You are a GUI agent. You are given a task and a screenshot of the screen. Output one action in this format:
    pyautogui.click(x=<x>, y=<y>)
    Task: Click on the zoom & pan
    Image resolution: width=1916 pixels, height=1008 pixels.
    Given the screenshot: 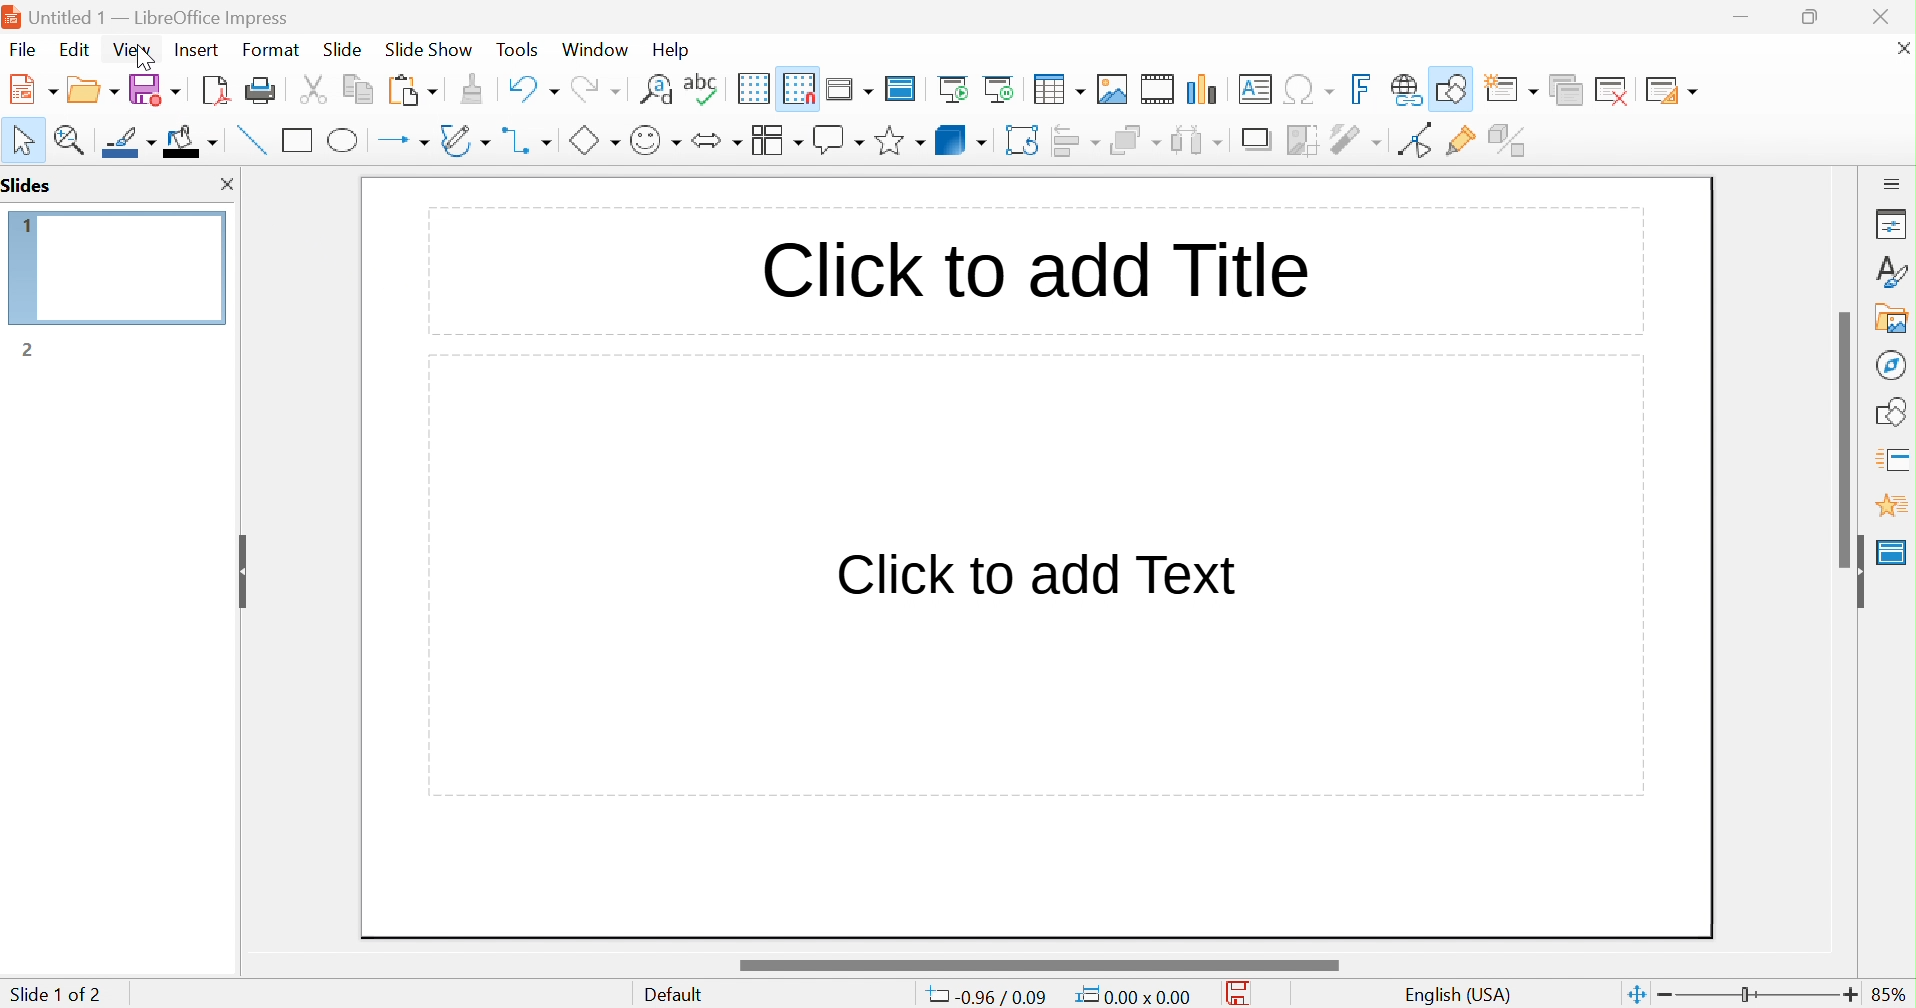 What is the action you would take?
    pyautogui.click(x=73, y=139)
    